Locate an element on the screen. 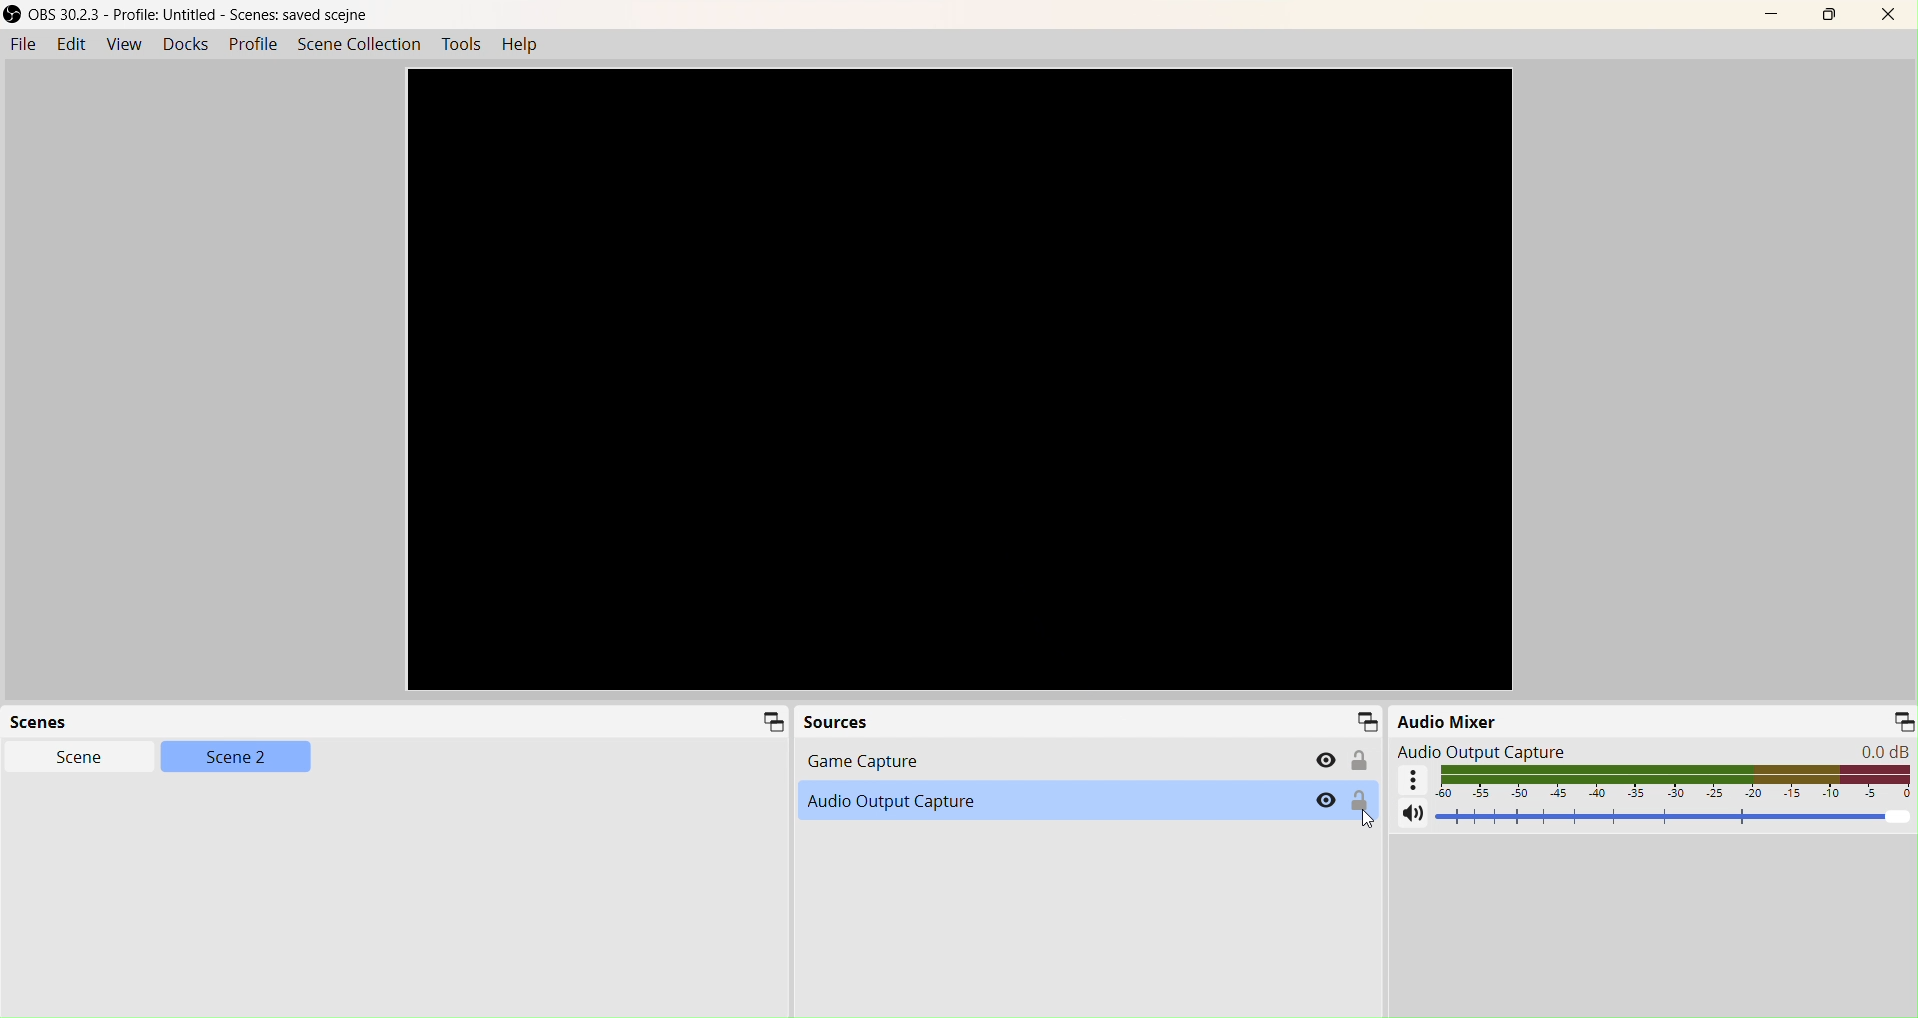  File is located at coordinates (24, 46).